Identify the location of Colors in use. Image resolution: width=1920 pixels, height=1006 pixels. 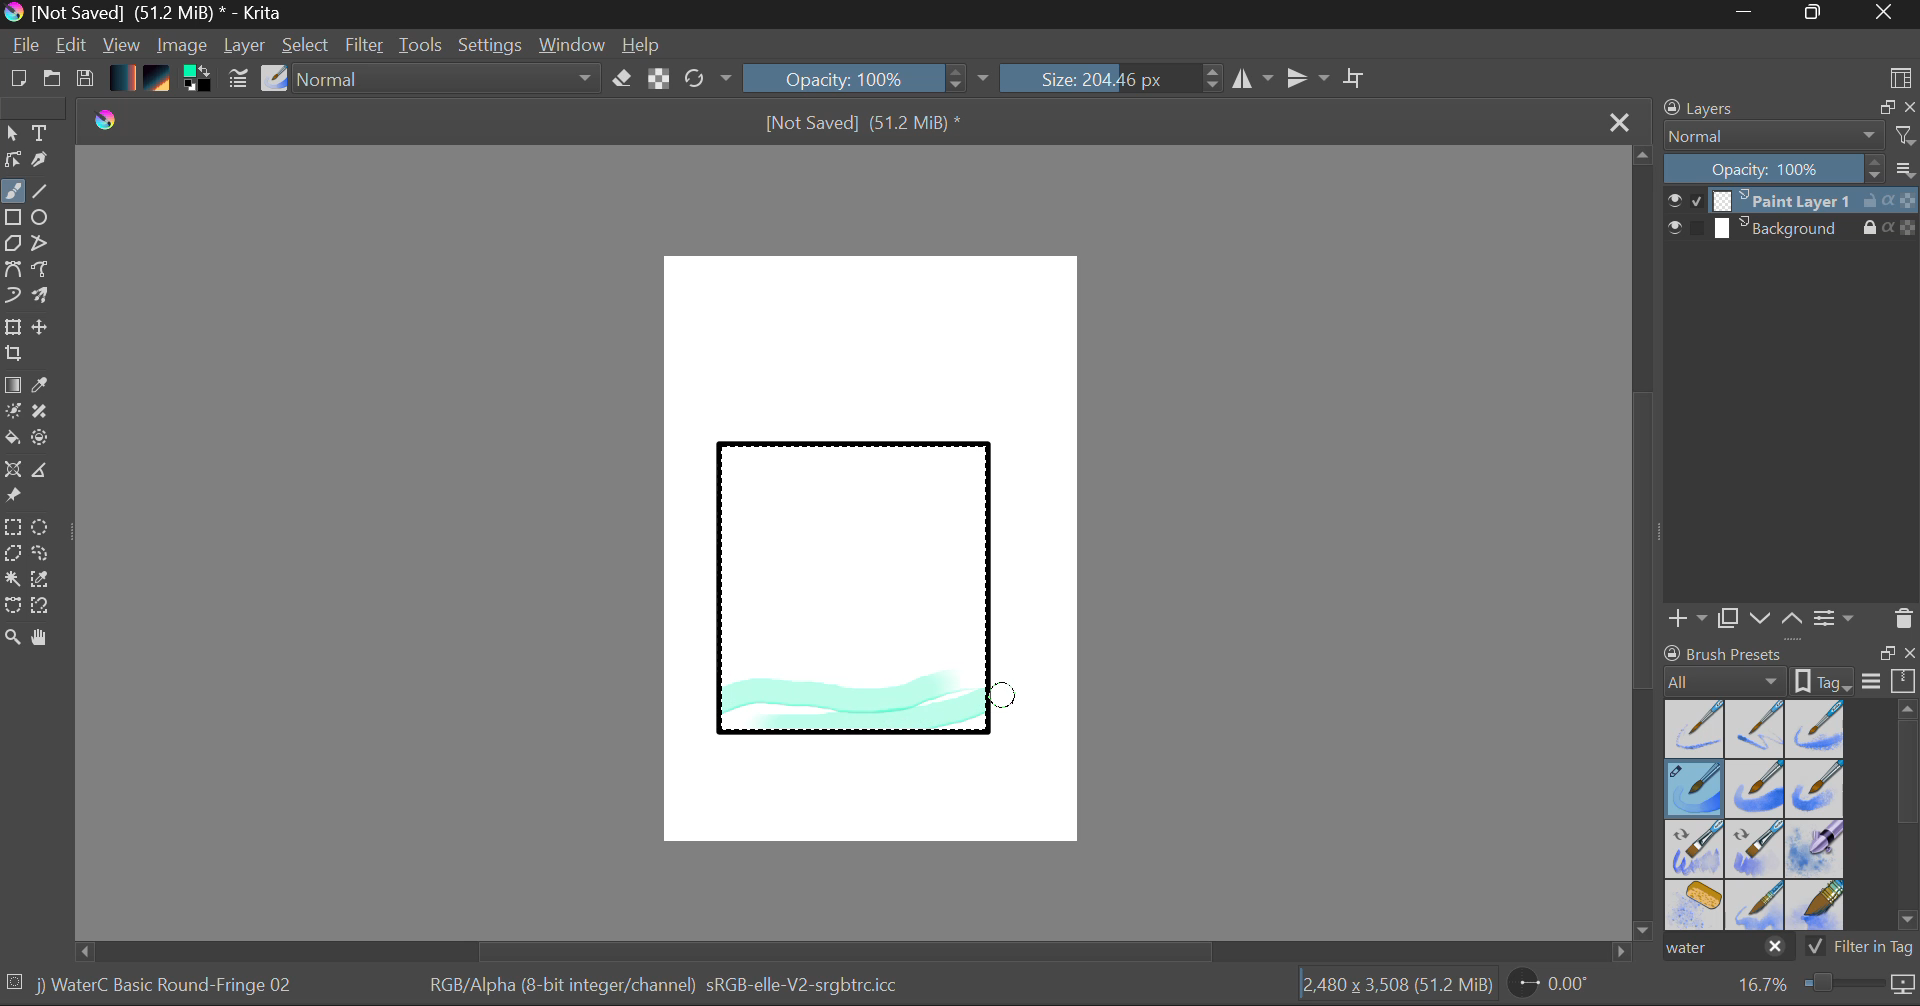
(199, 80).